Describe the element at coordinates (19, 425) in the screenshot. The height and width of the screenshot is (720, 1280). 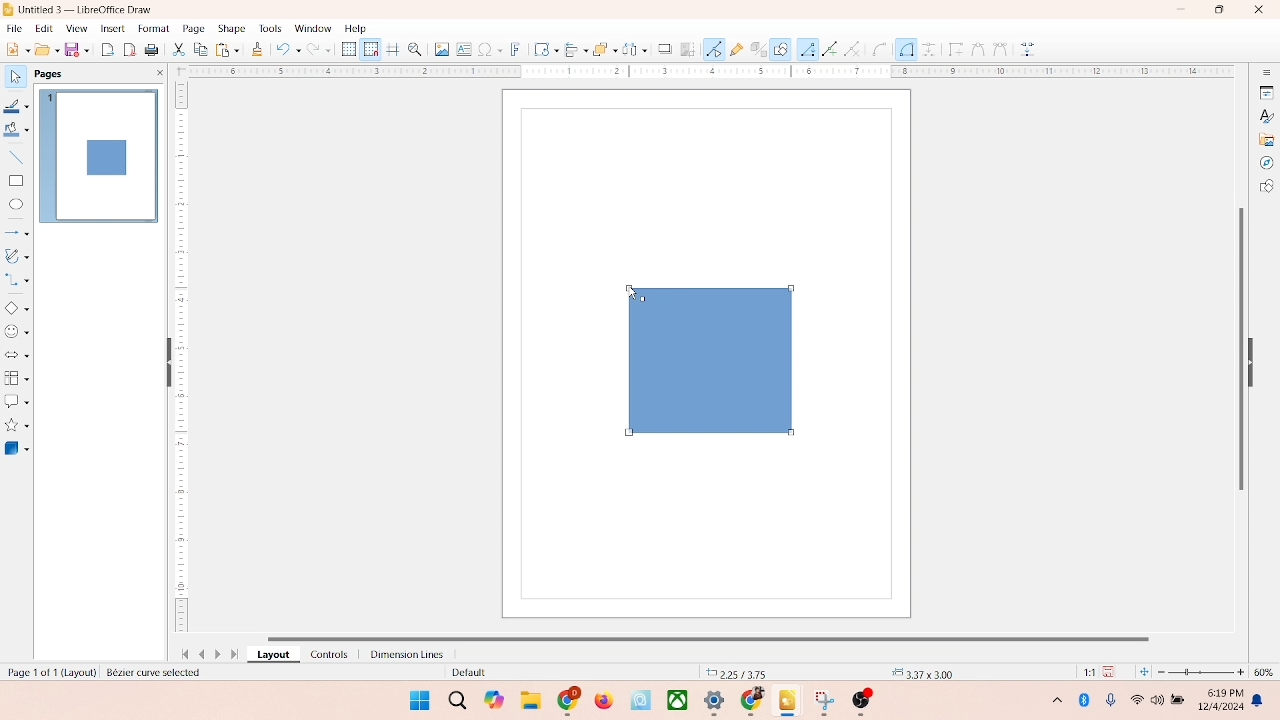
I see `star and banners` at that location.